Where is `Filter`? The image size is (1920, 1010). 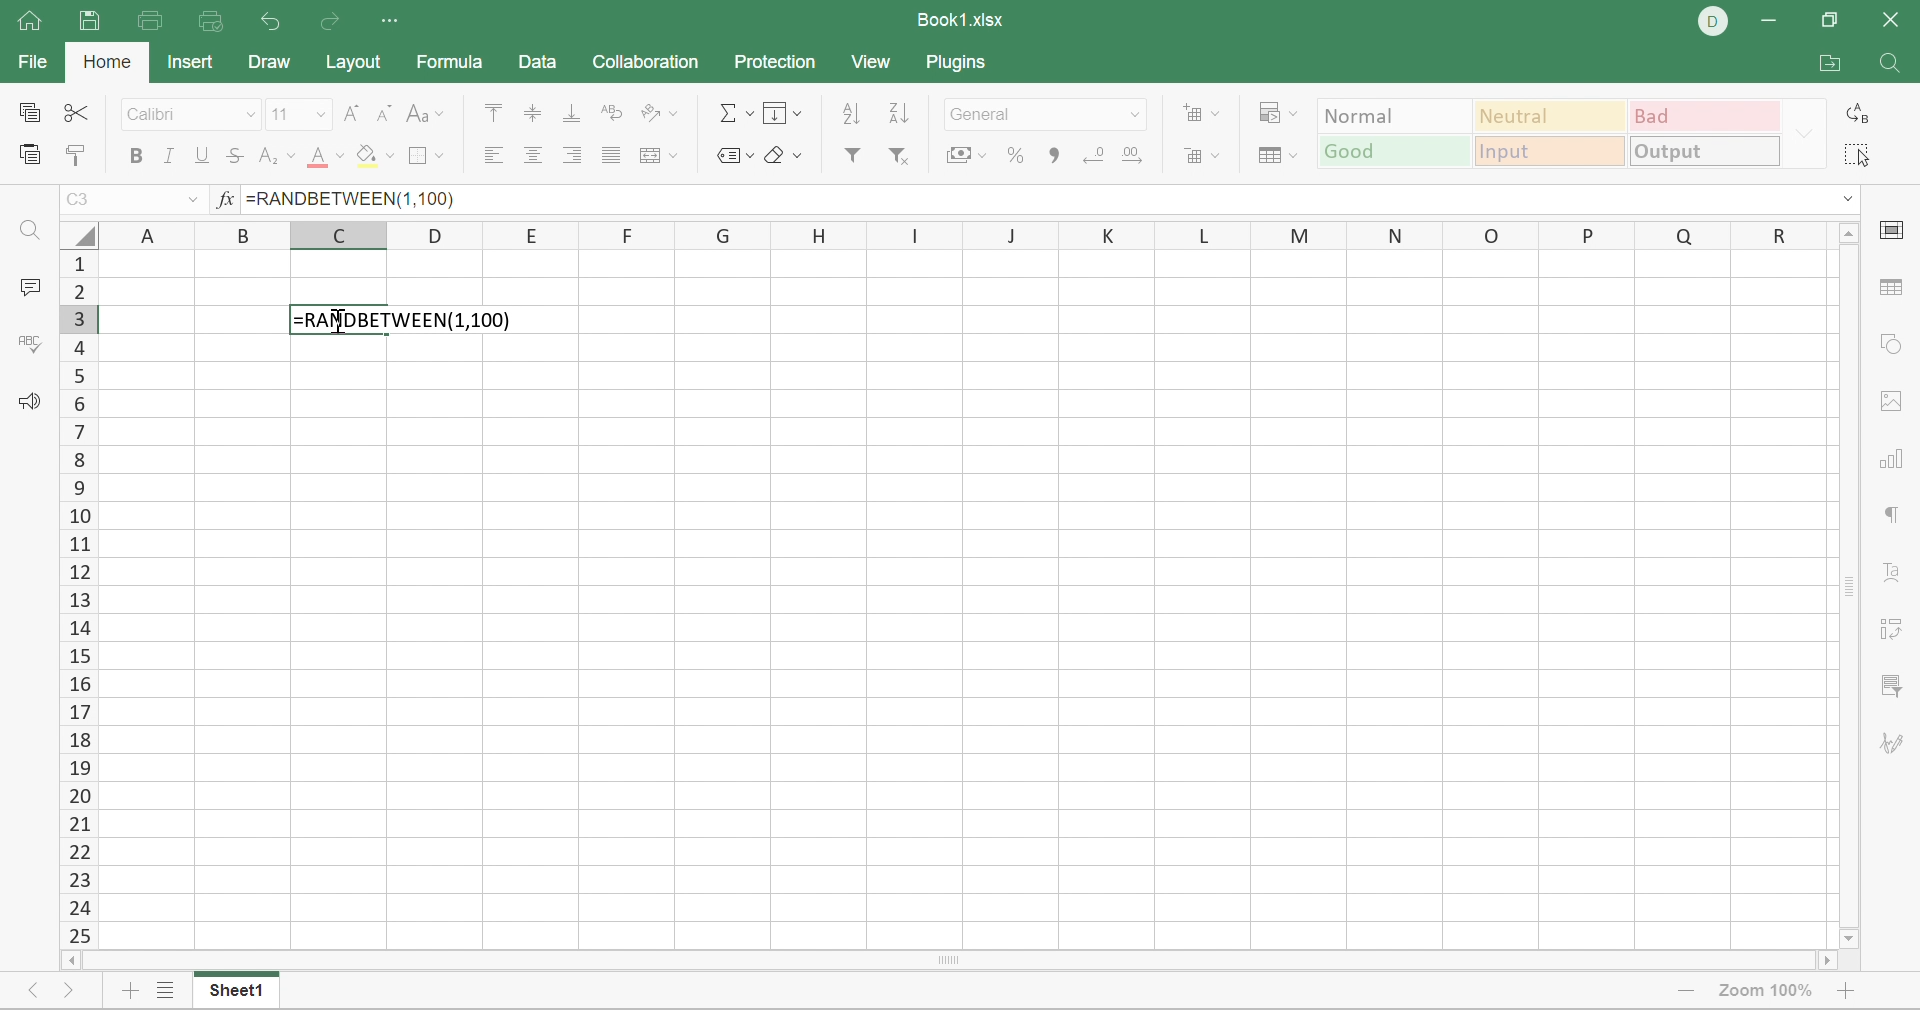 Filter is located at coordinates (855, 156).